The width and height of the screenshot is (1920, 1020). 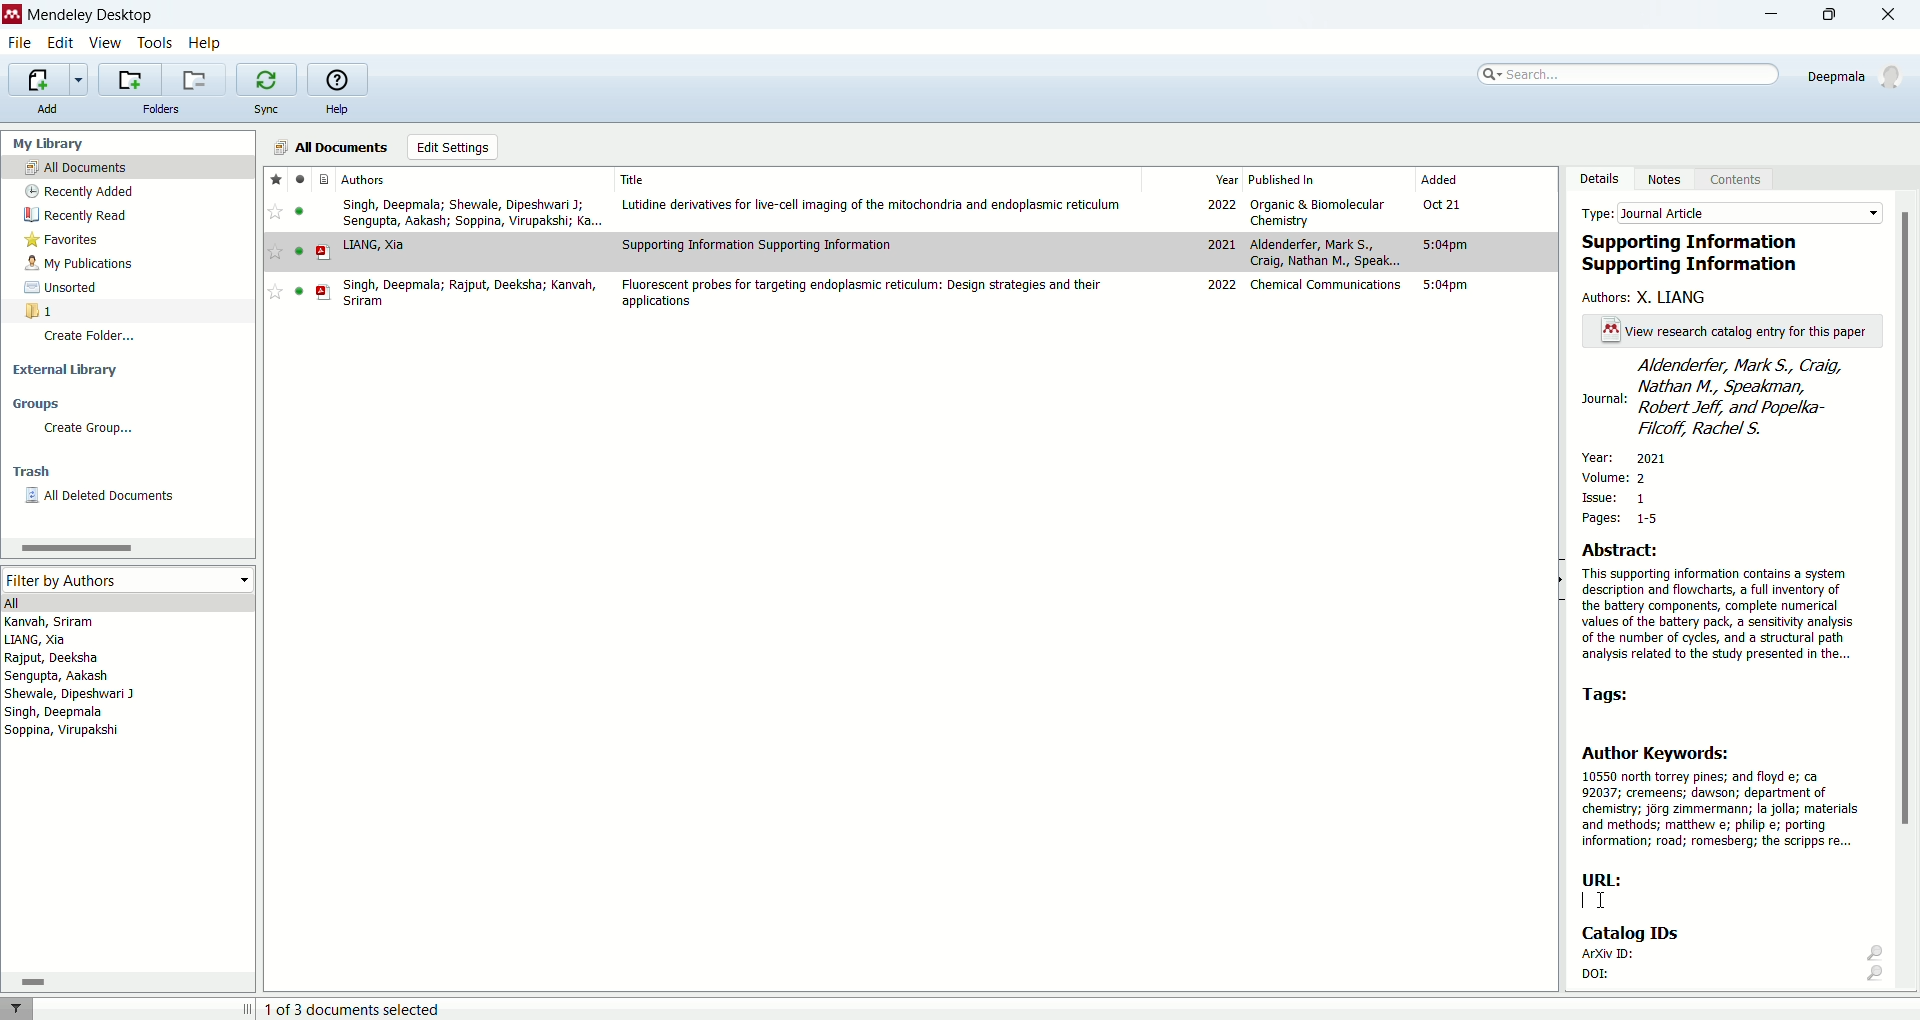 What do you see at coordinates (1442, 203) in the screenshot?
I see `Oct 21` at bounding box center [1442, 203].